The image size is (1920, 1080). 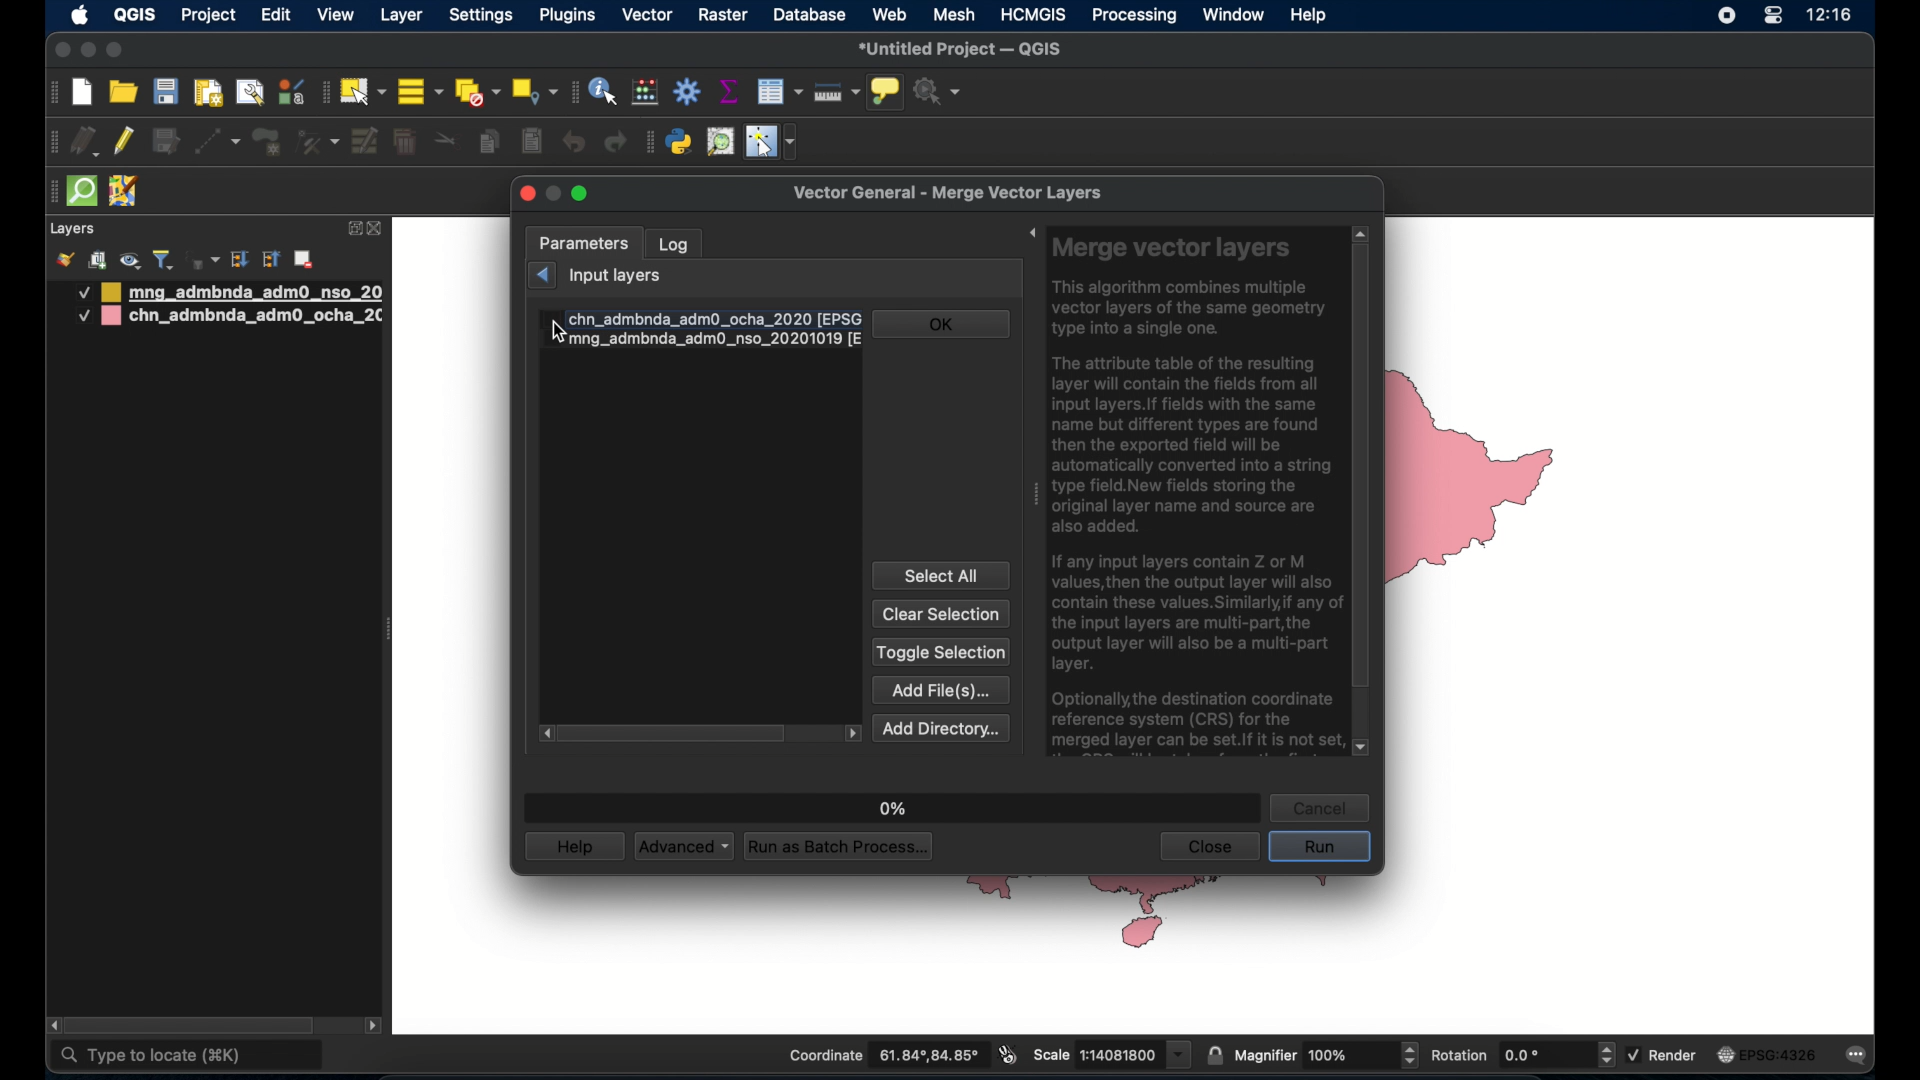 What do you see at coordinates (541, 274) in the screenshot?
I see `previous` at bounding box center [541, 274].